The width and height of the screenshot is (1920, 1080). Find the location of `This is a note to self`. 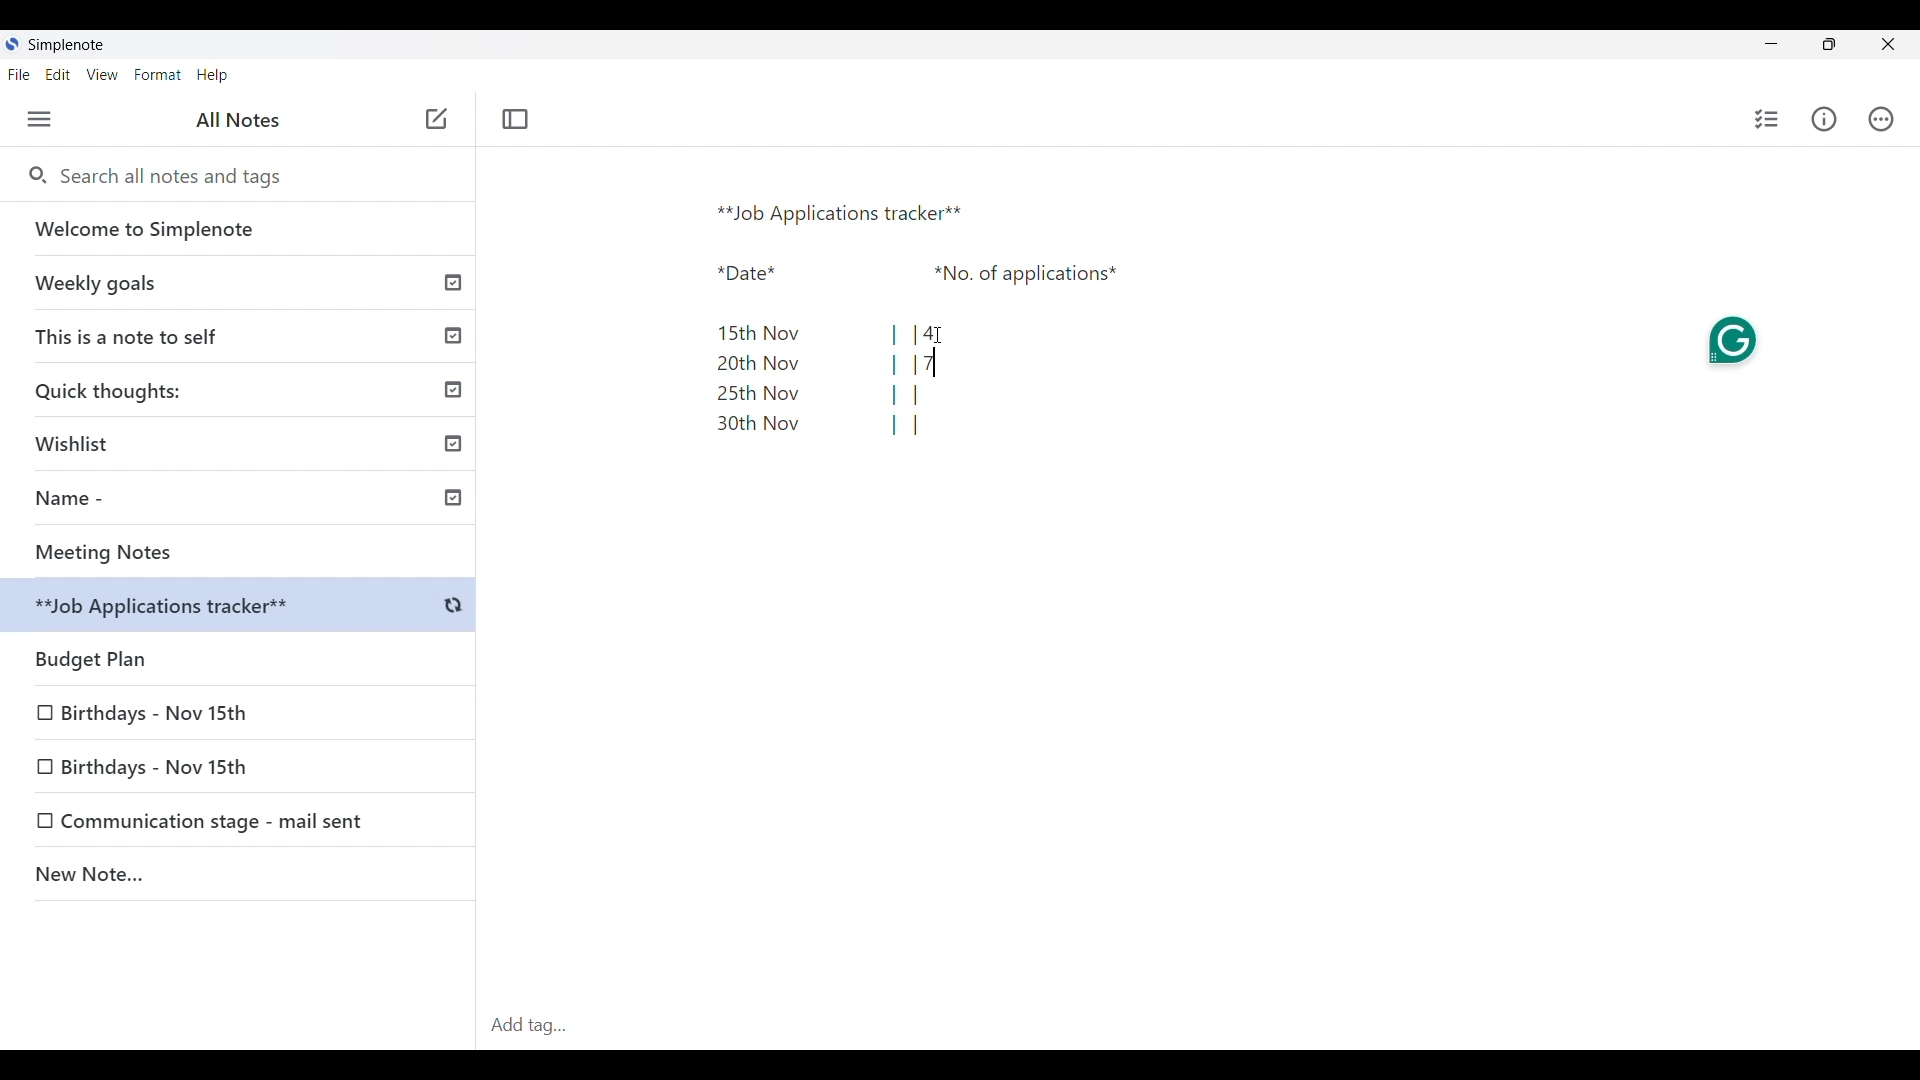

This is a note to self is located at coordinates (241, 335).